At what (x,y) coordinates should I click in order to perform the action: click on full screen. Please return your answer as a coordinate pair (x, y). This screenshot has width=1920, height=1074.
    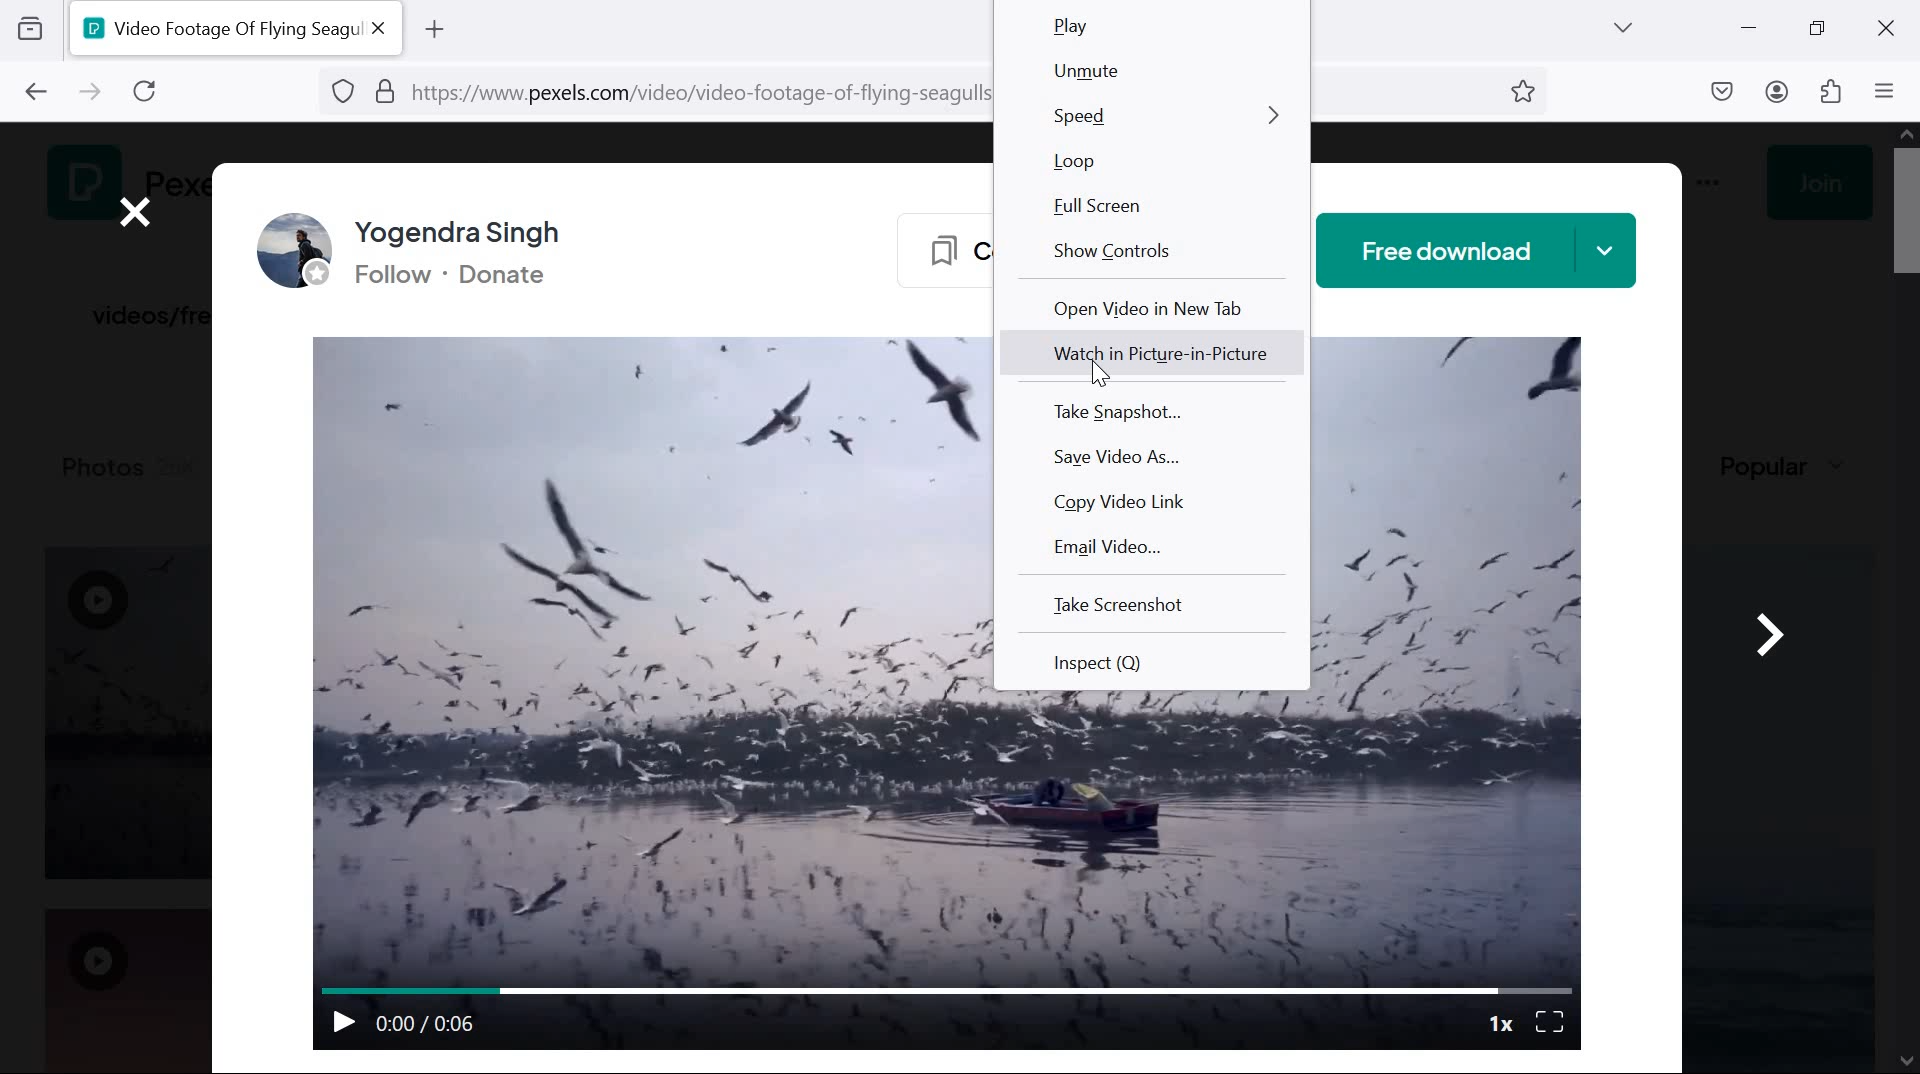
    Looking at the image, I should click on (1163, 206).